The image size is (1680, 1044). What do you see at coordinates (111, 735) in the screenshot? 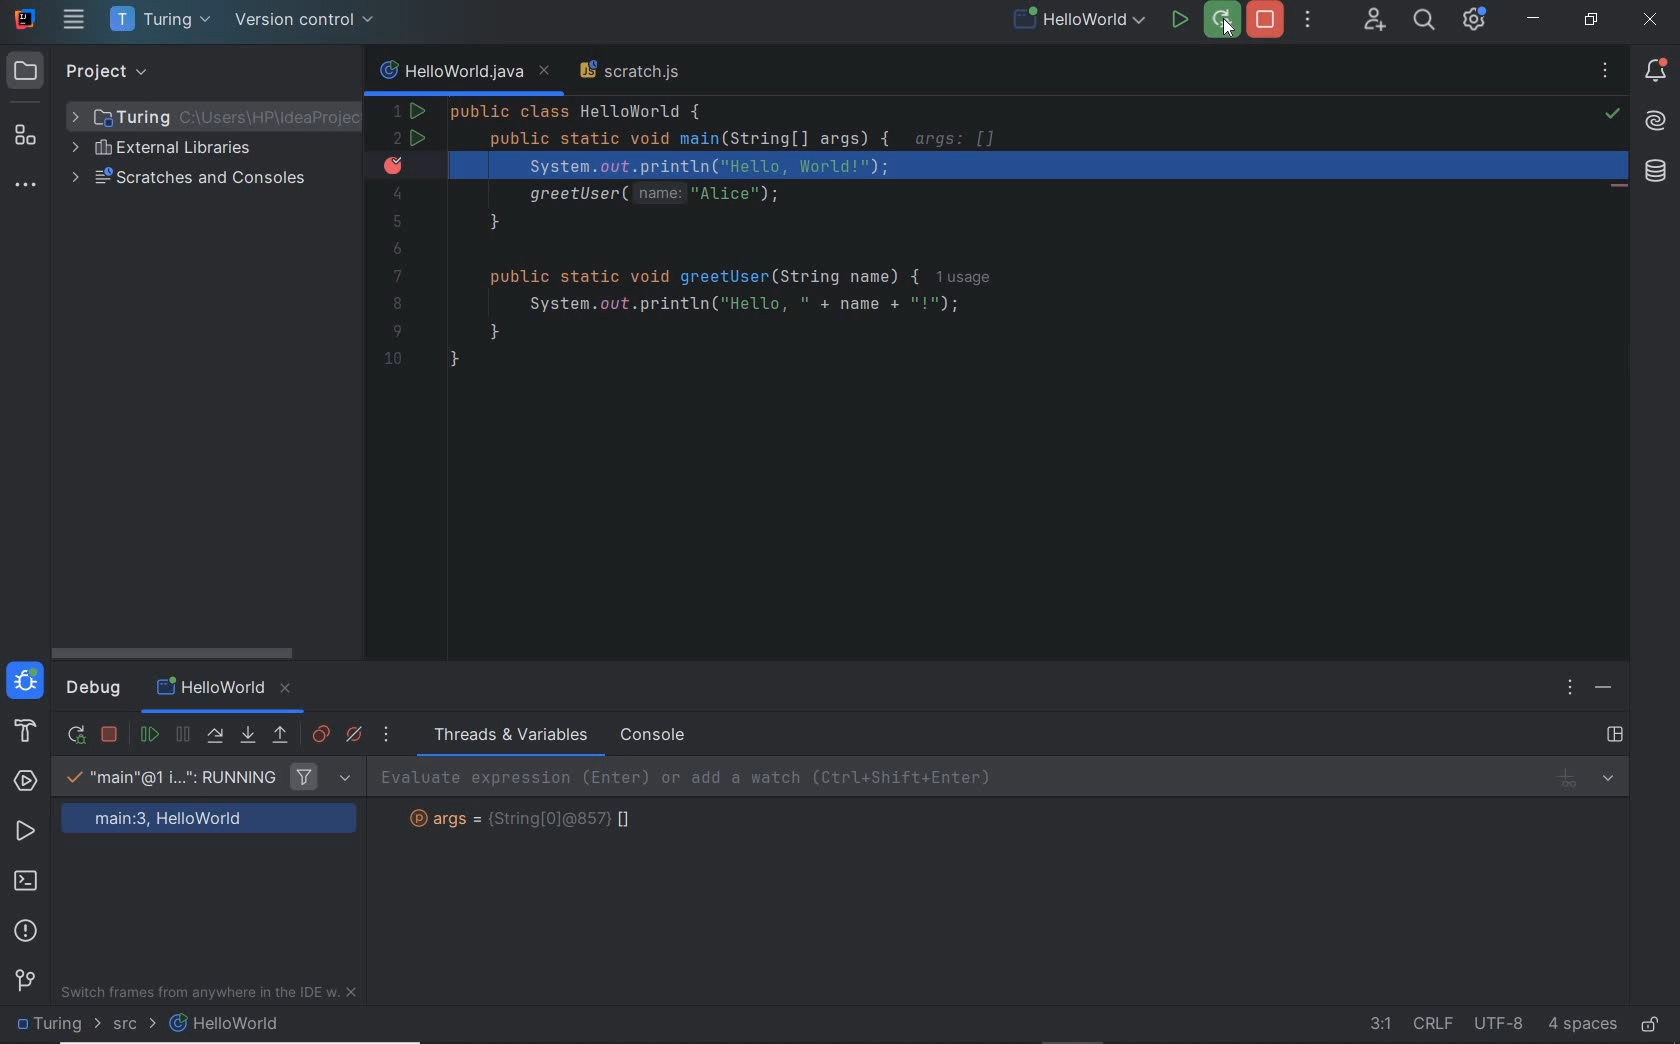
I see `stop` at bounding box center [111, 735].